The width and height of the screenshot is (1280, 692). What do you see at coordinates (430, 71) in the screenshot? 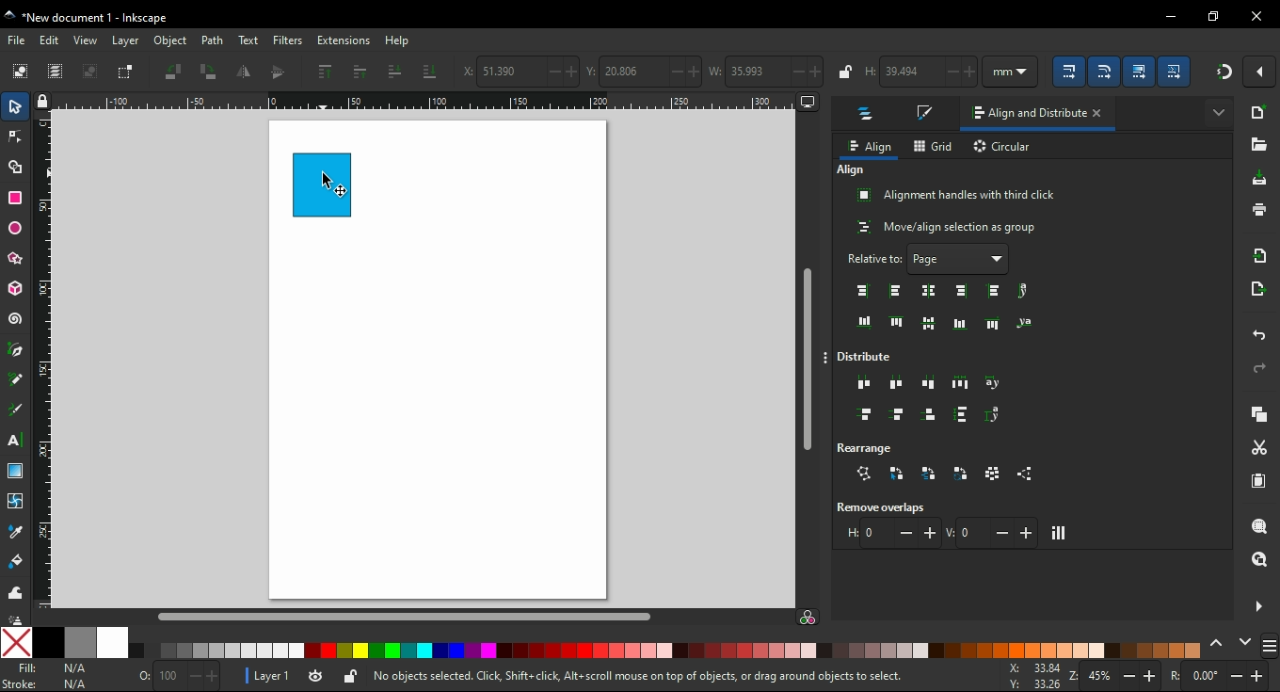
I see `lower to bottom` at bounding box center [430, 71].